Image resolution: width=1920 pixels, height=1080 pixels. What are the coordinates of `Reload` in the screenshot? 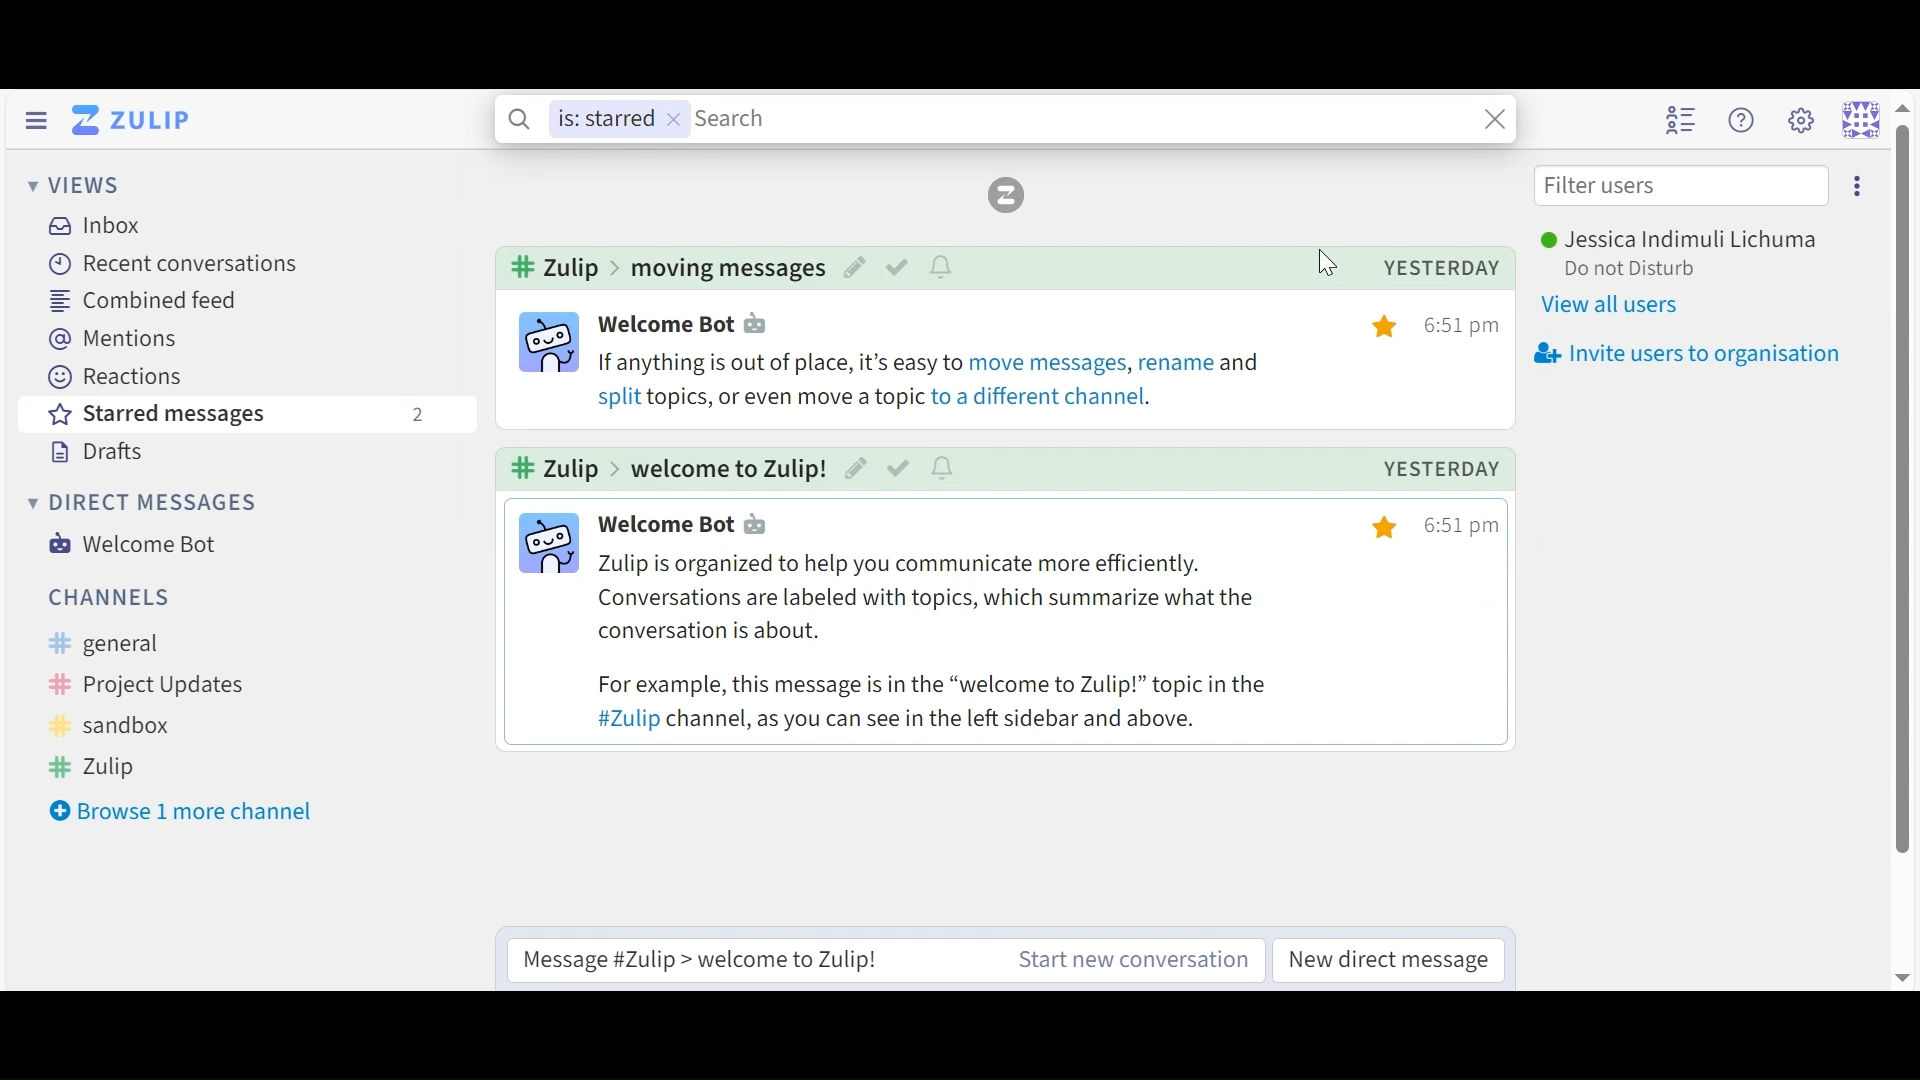 It's located at (1006, 192).